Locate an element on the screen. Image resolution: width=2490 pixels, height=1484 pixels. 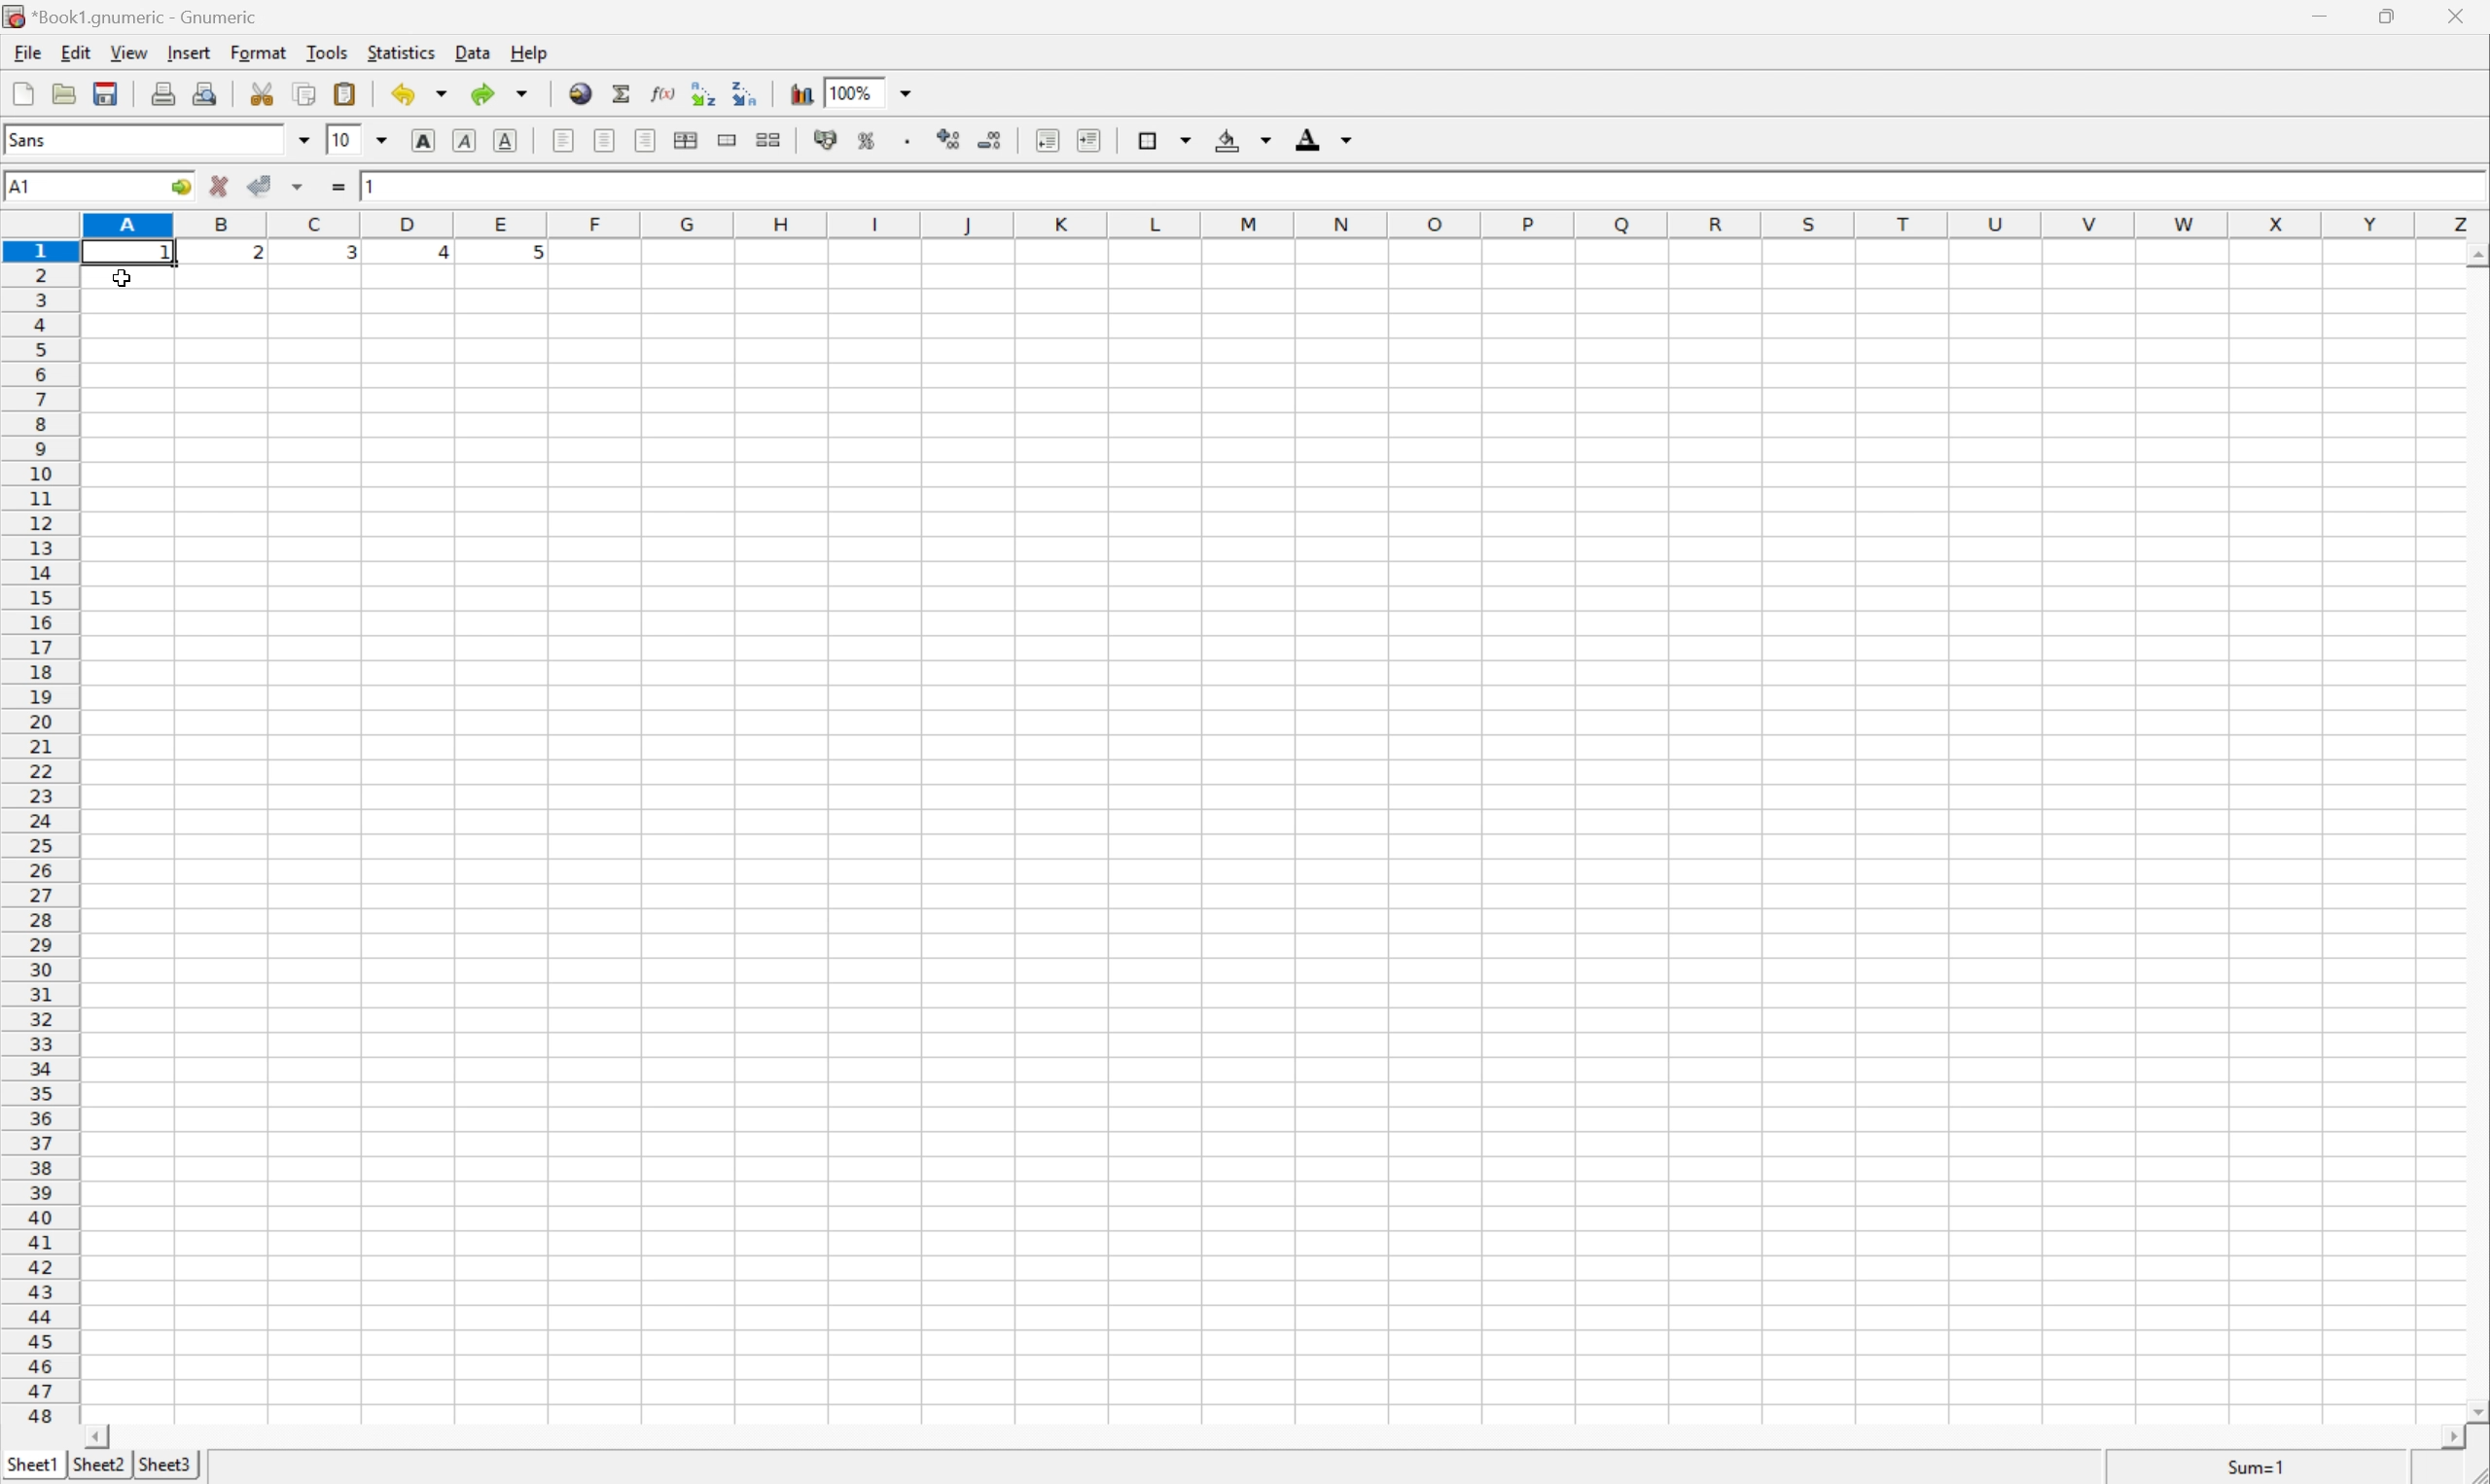
data is located at coordinates (470, 52).